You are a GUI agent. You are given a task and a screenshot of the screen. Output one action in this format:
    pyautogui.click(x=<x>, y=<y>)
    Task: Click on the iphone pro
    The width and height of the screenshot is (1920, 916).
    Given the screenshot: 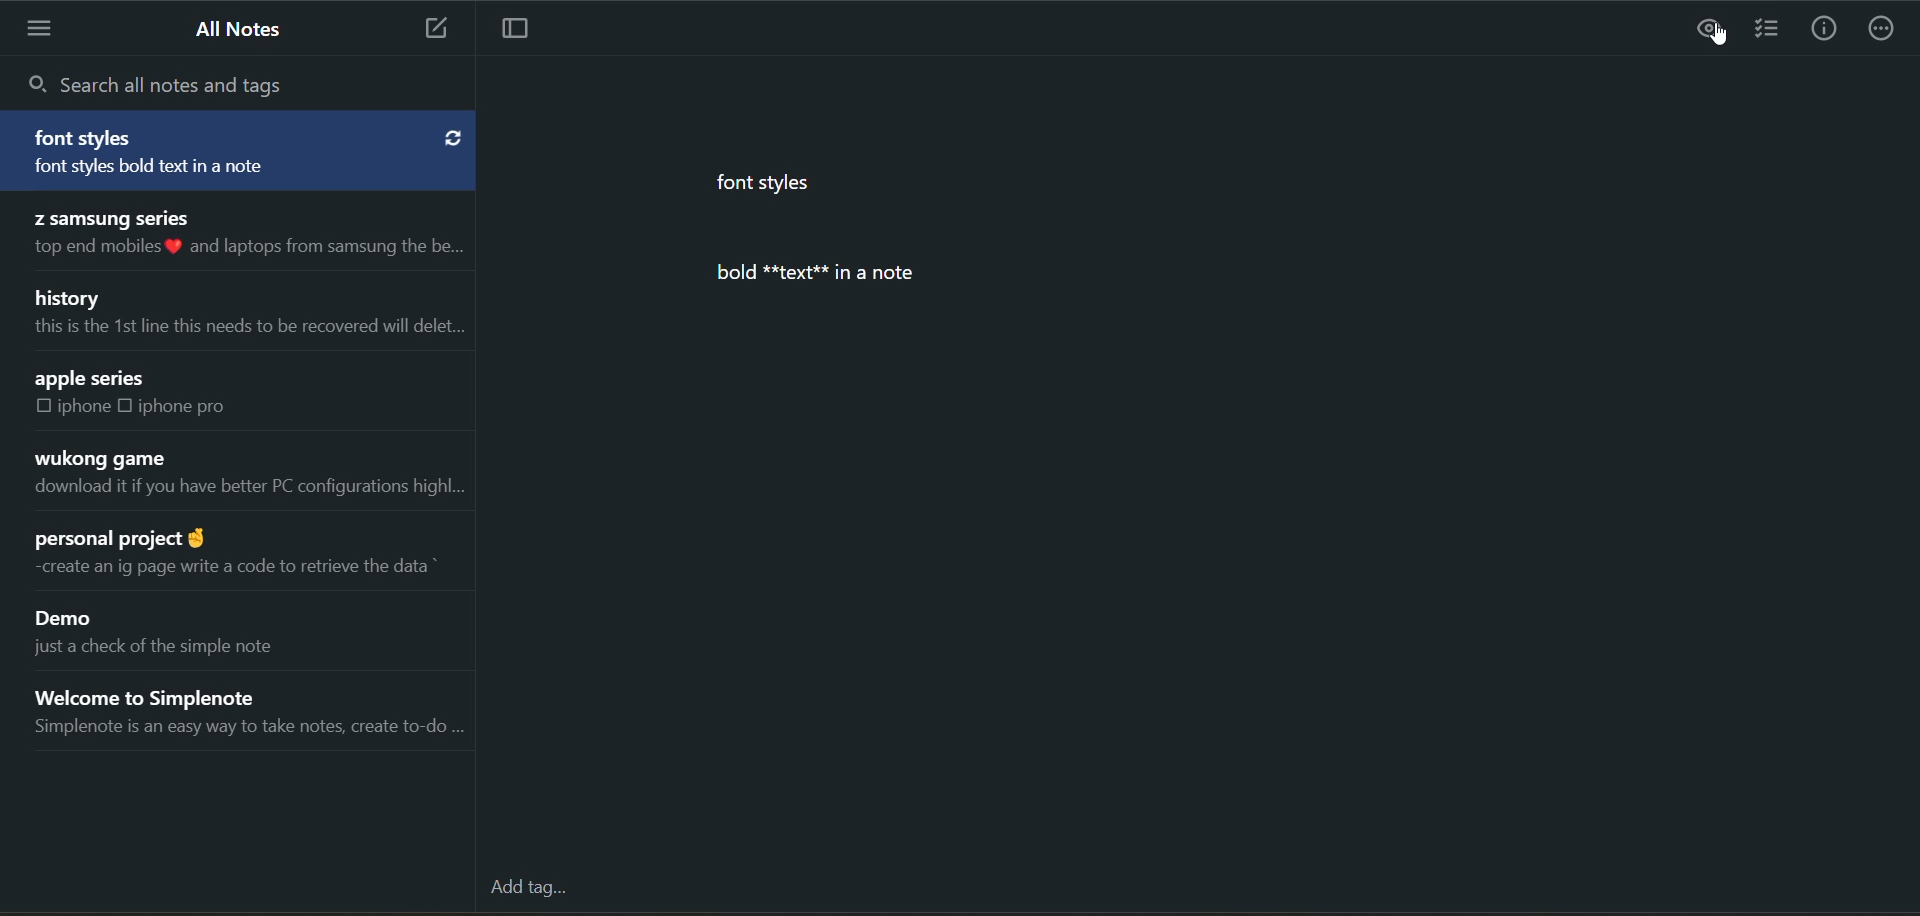 What is the action you would take?
    pyautogui.click(x=184, y=406)
    